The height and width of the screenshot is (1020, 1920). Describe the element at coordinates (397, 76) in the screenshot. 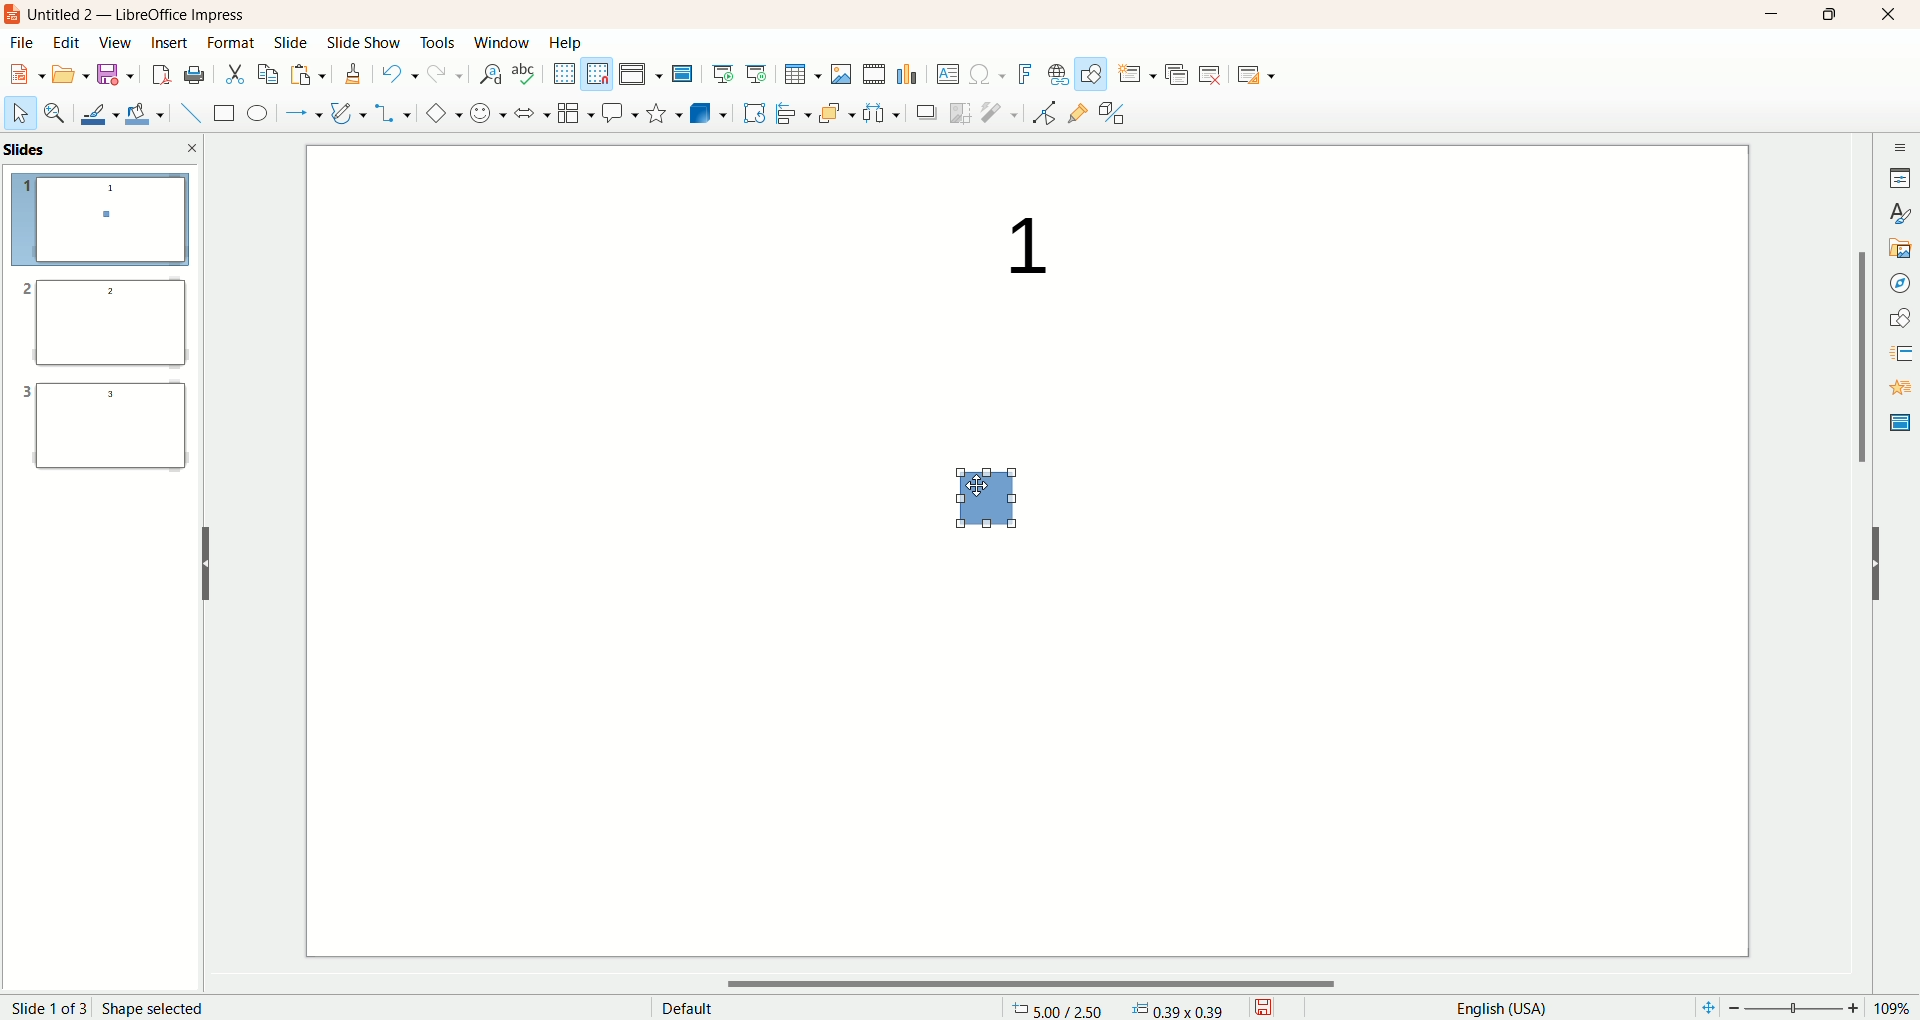

I see `undo` at that location.